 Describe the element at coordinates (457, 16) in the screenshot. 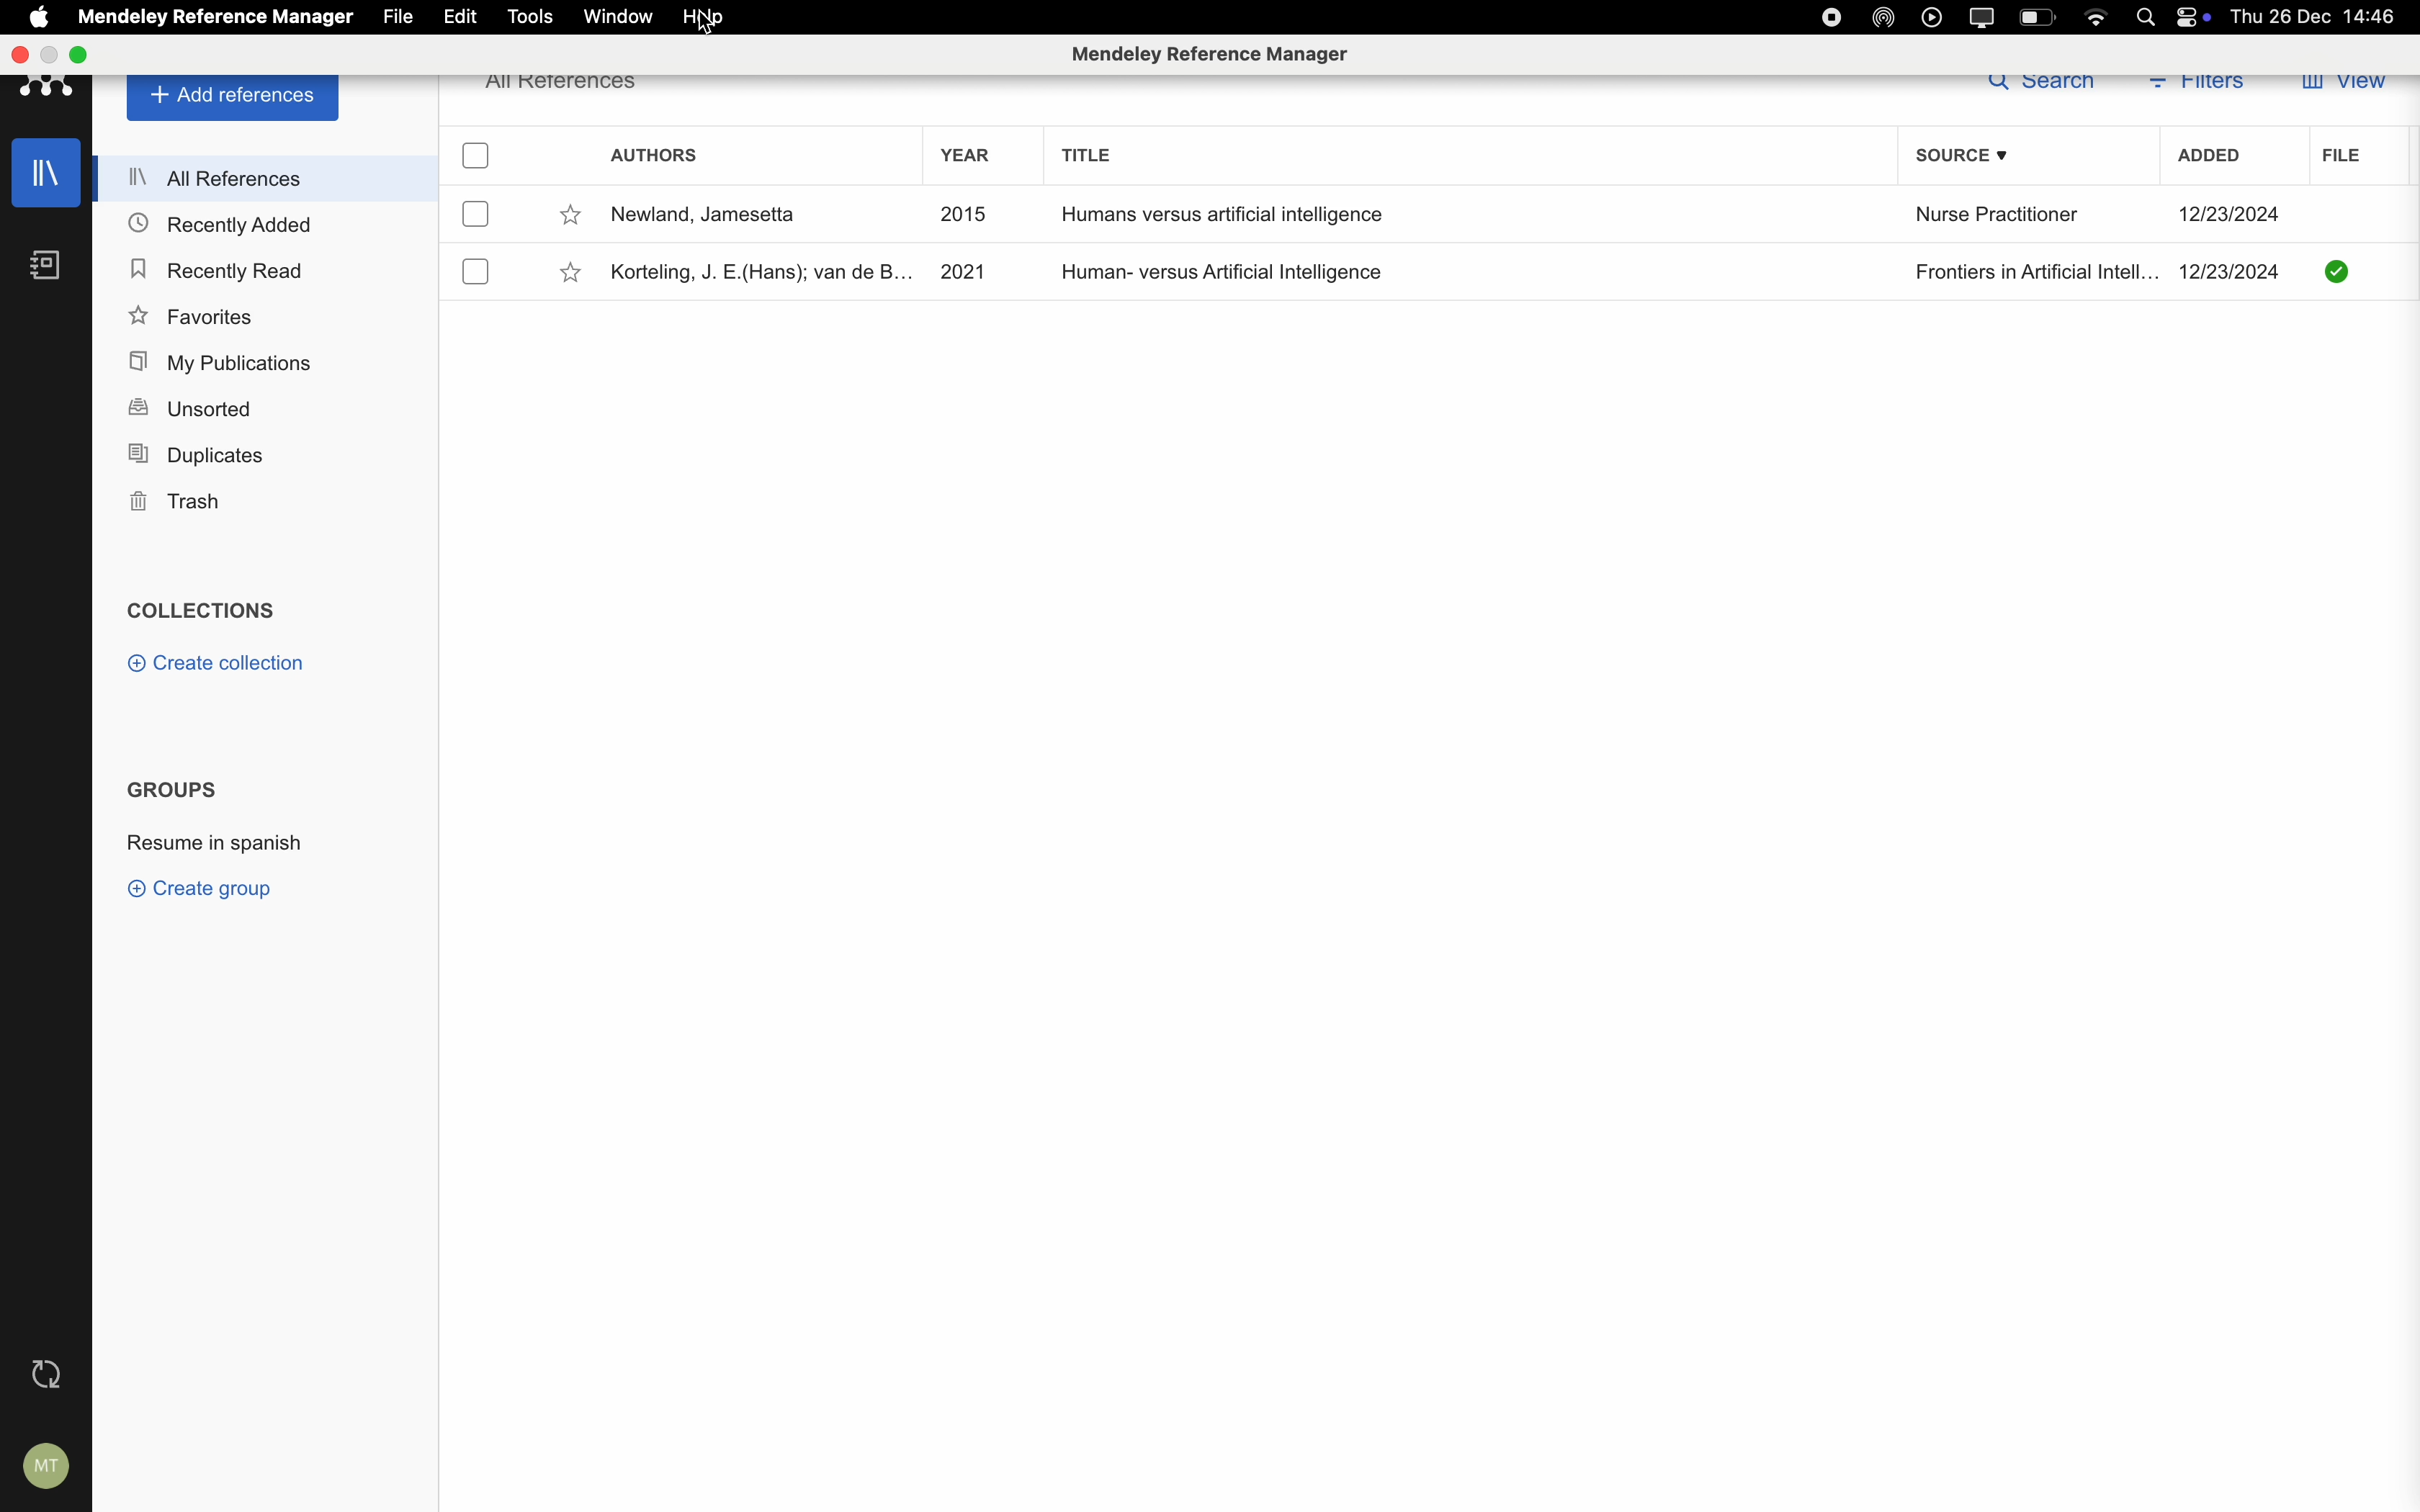

I see `edit` at that location.